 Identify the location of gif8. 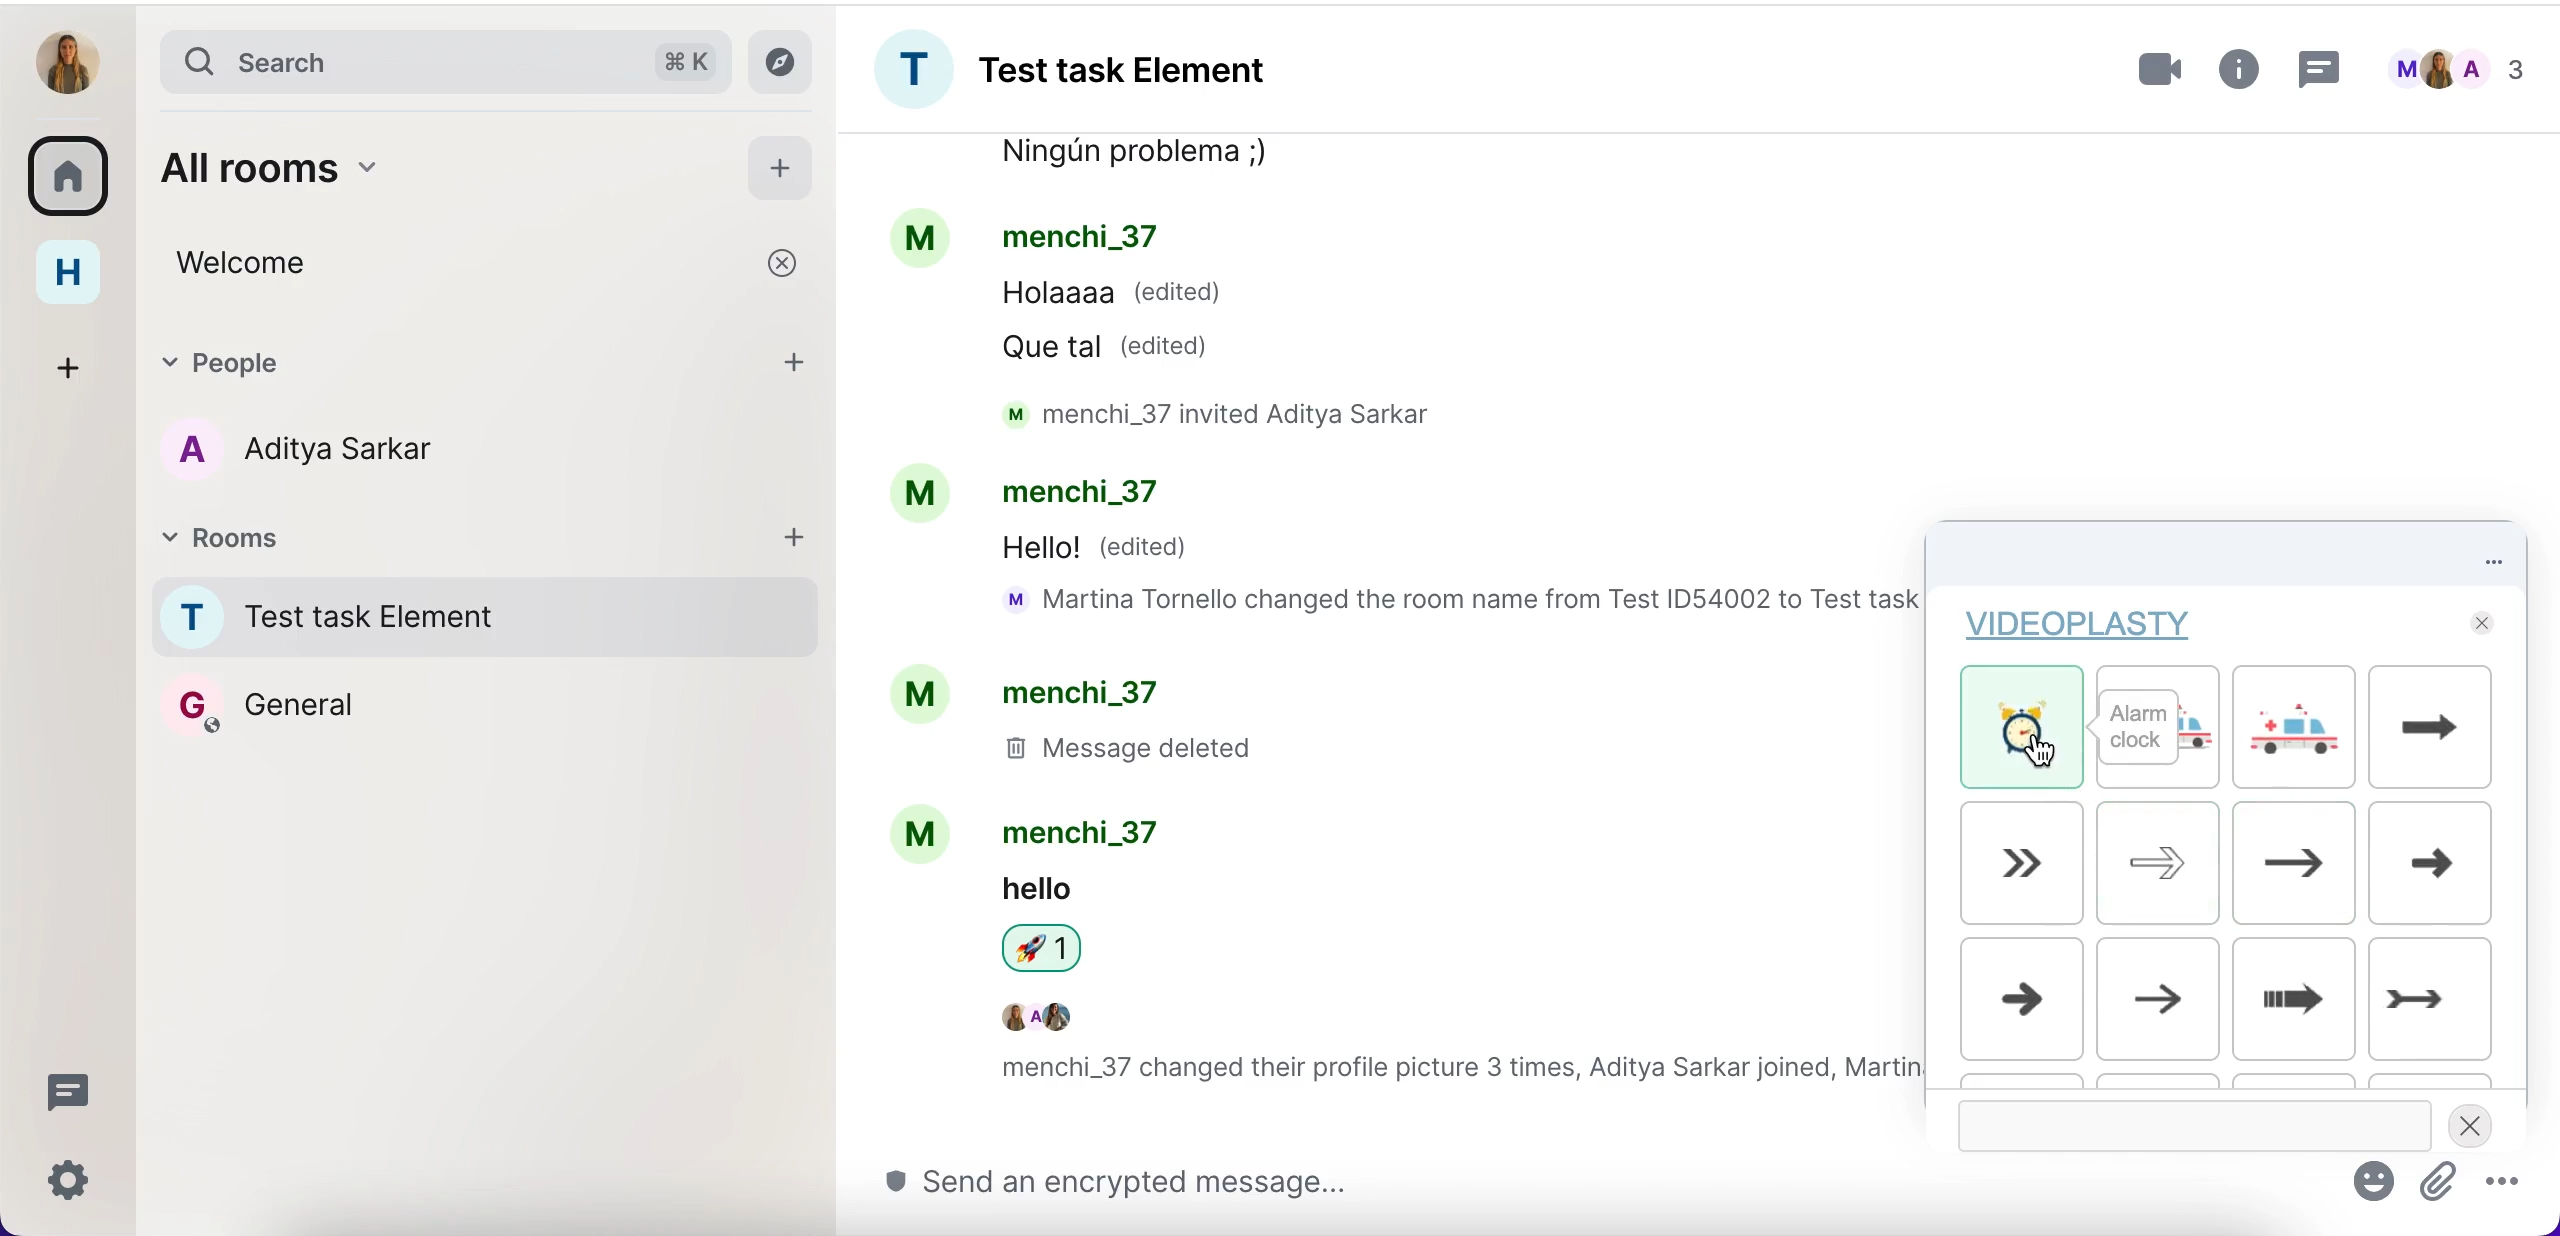
(2436, 861).